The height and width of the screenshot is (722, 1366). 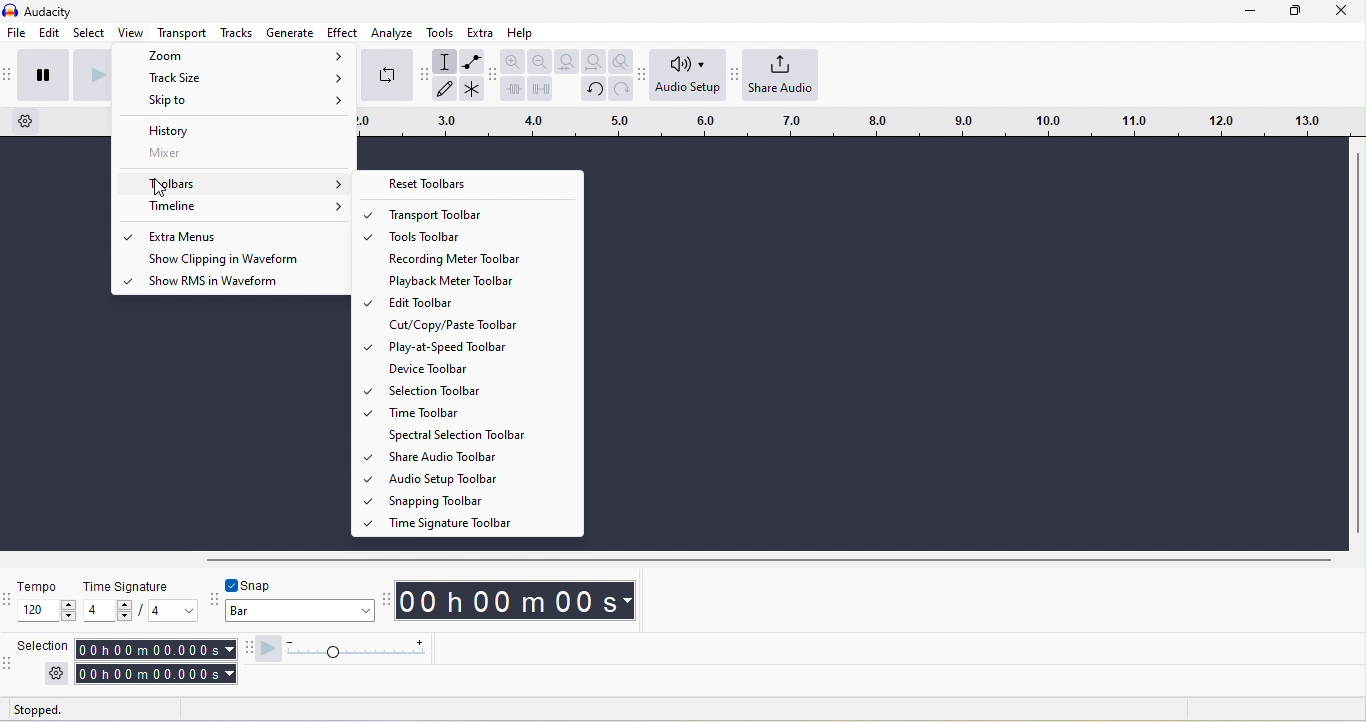 I want to click on set time signature, so click(x=174, y=610).